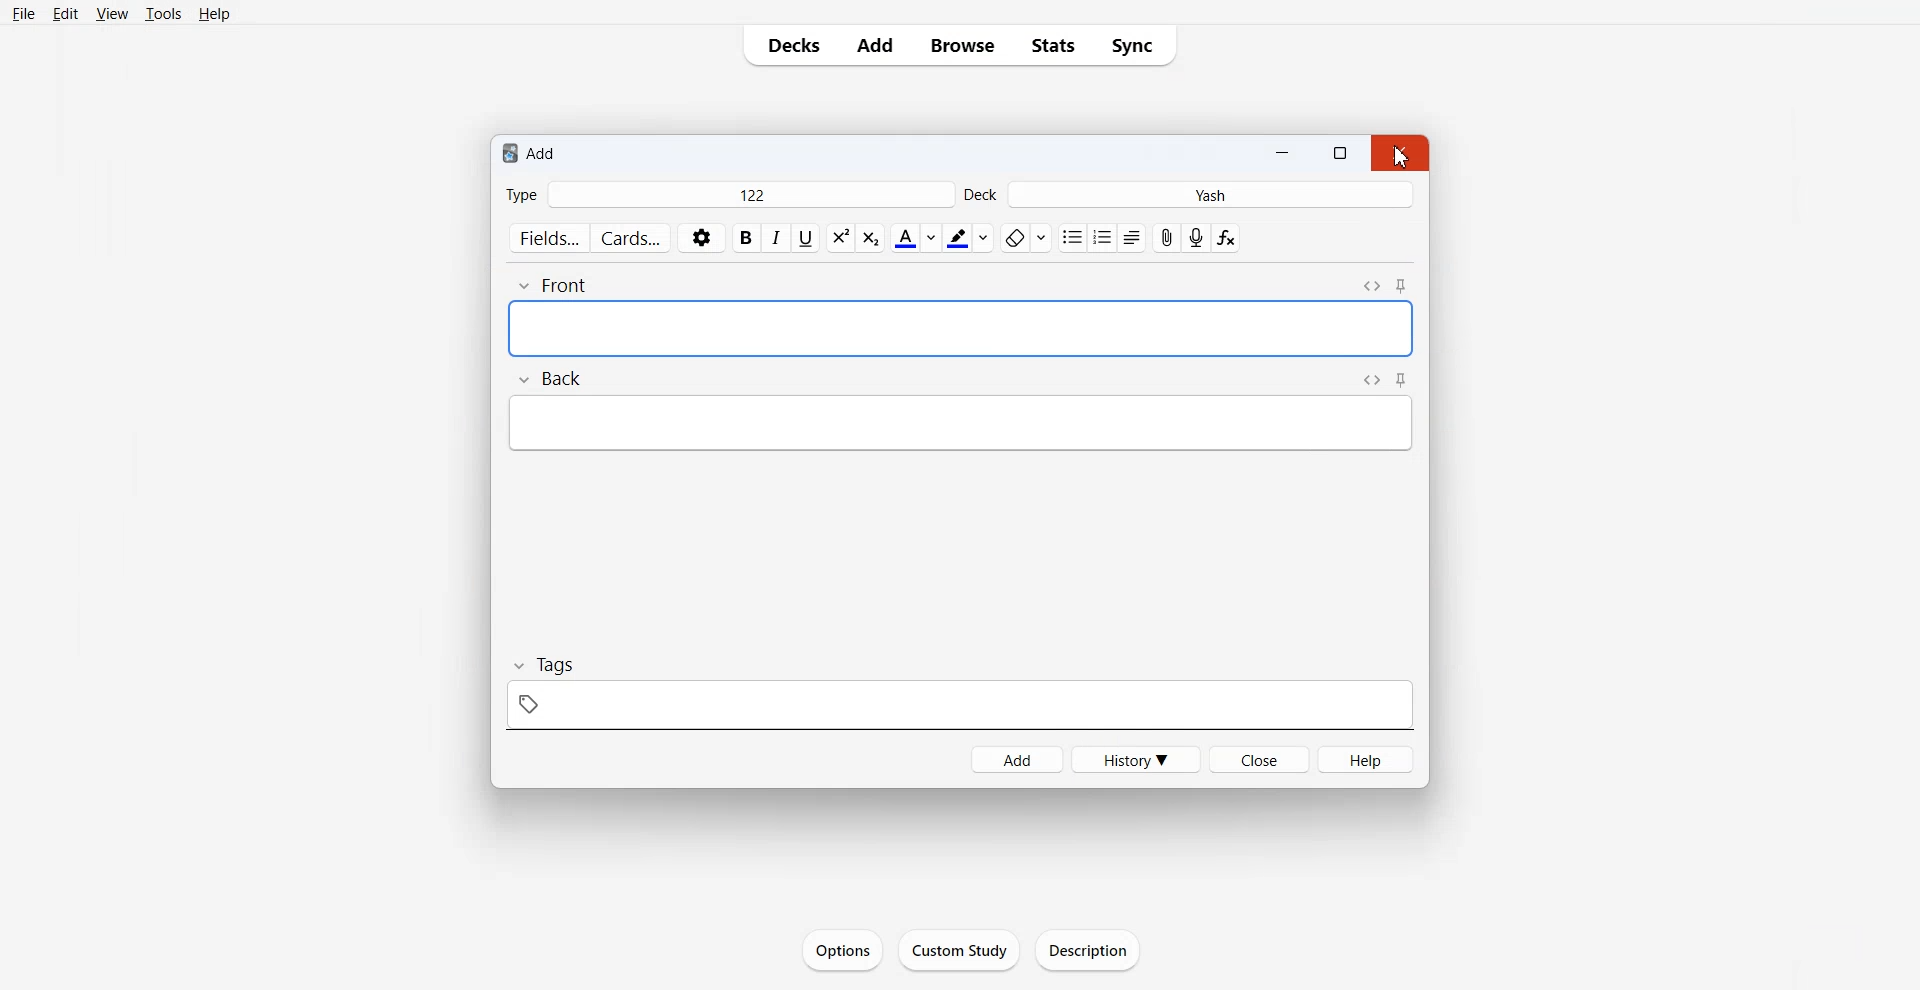 The image size is (1920, 990). I want to click on Description, so click(1084, 950).